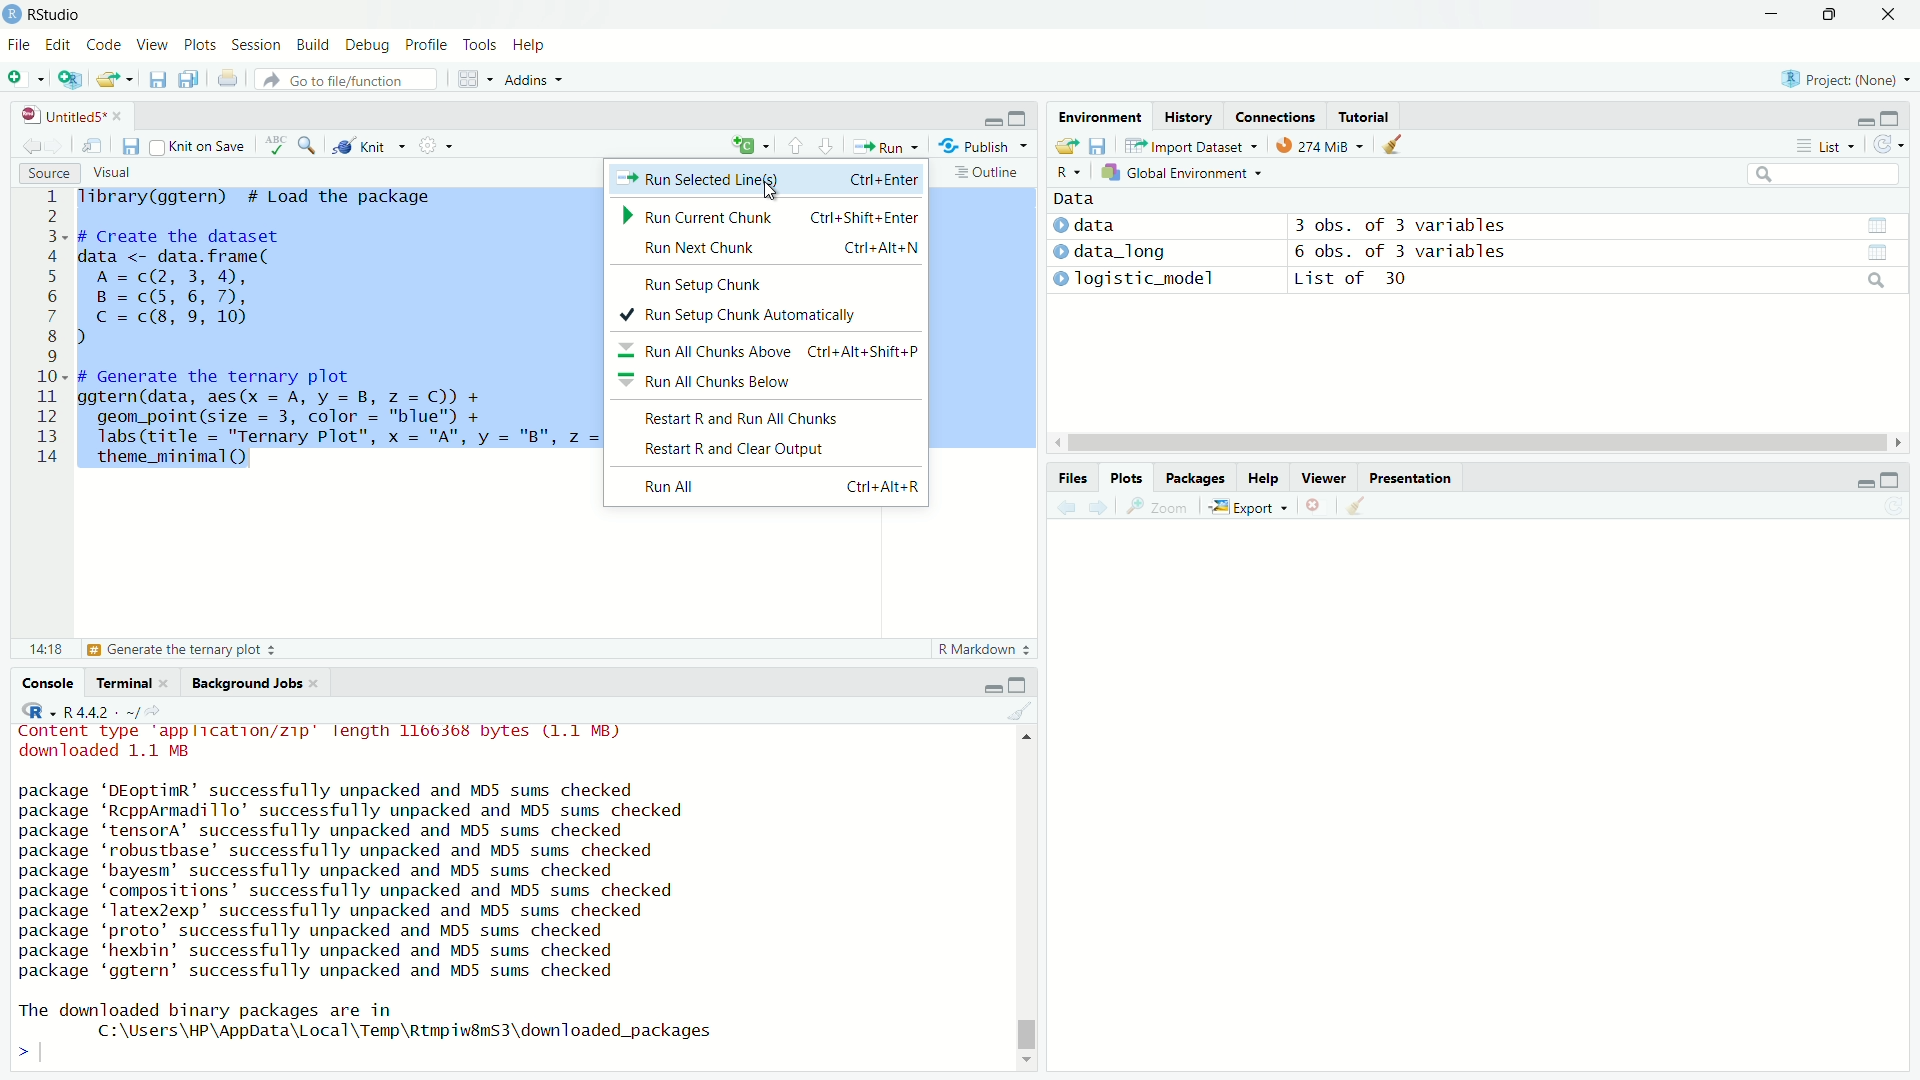  What do you see at coordinates (778, 191) in the screenshot?
I see `cursor` at bounding box center [778, 191].